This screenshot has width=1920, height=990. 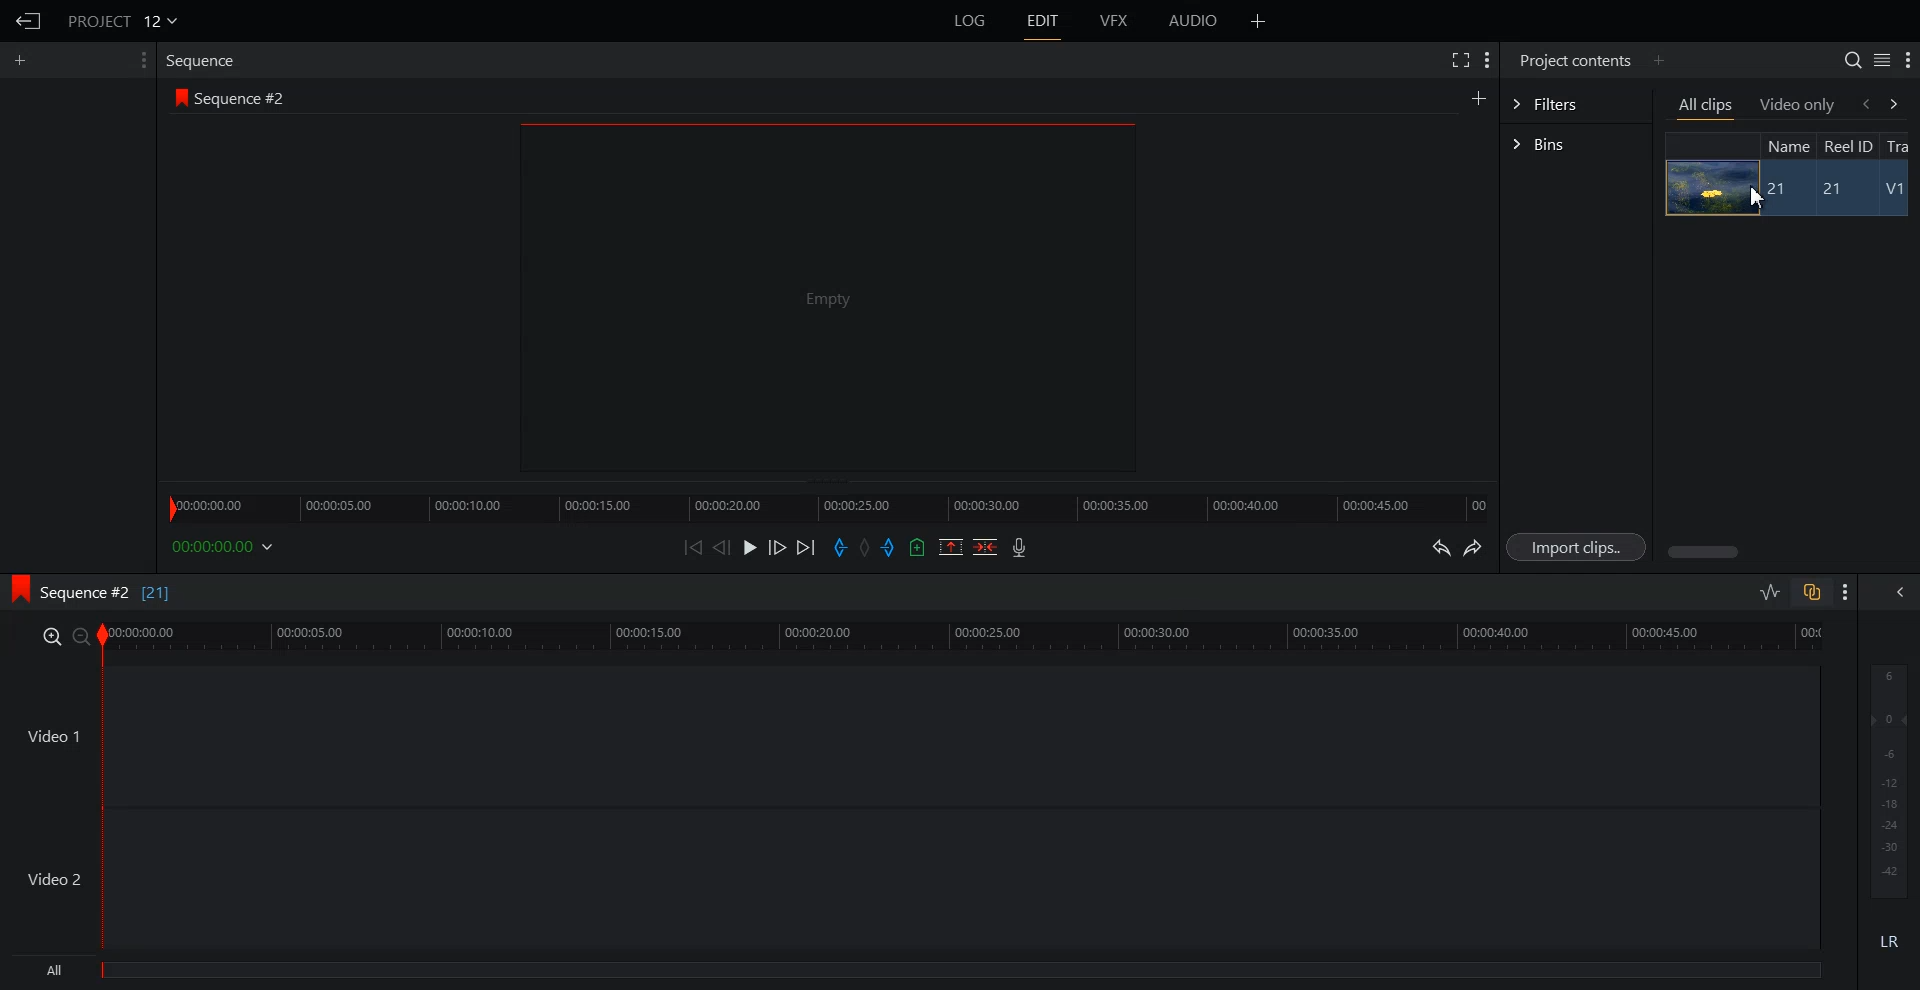 What do you see at coordinates (245, 99) in the screenshot?
I see `Sequence #2` at bounding box center [245, 99].